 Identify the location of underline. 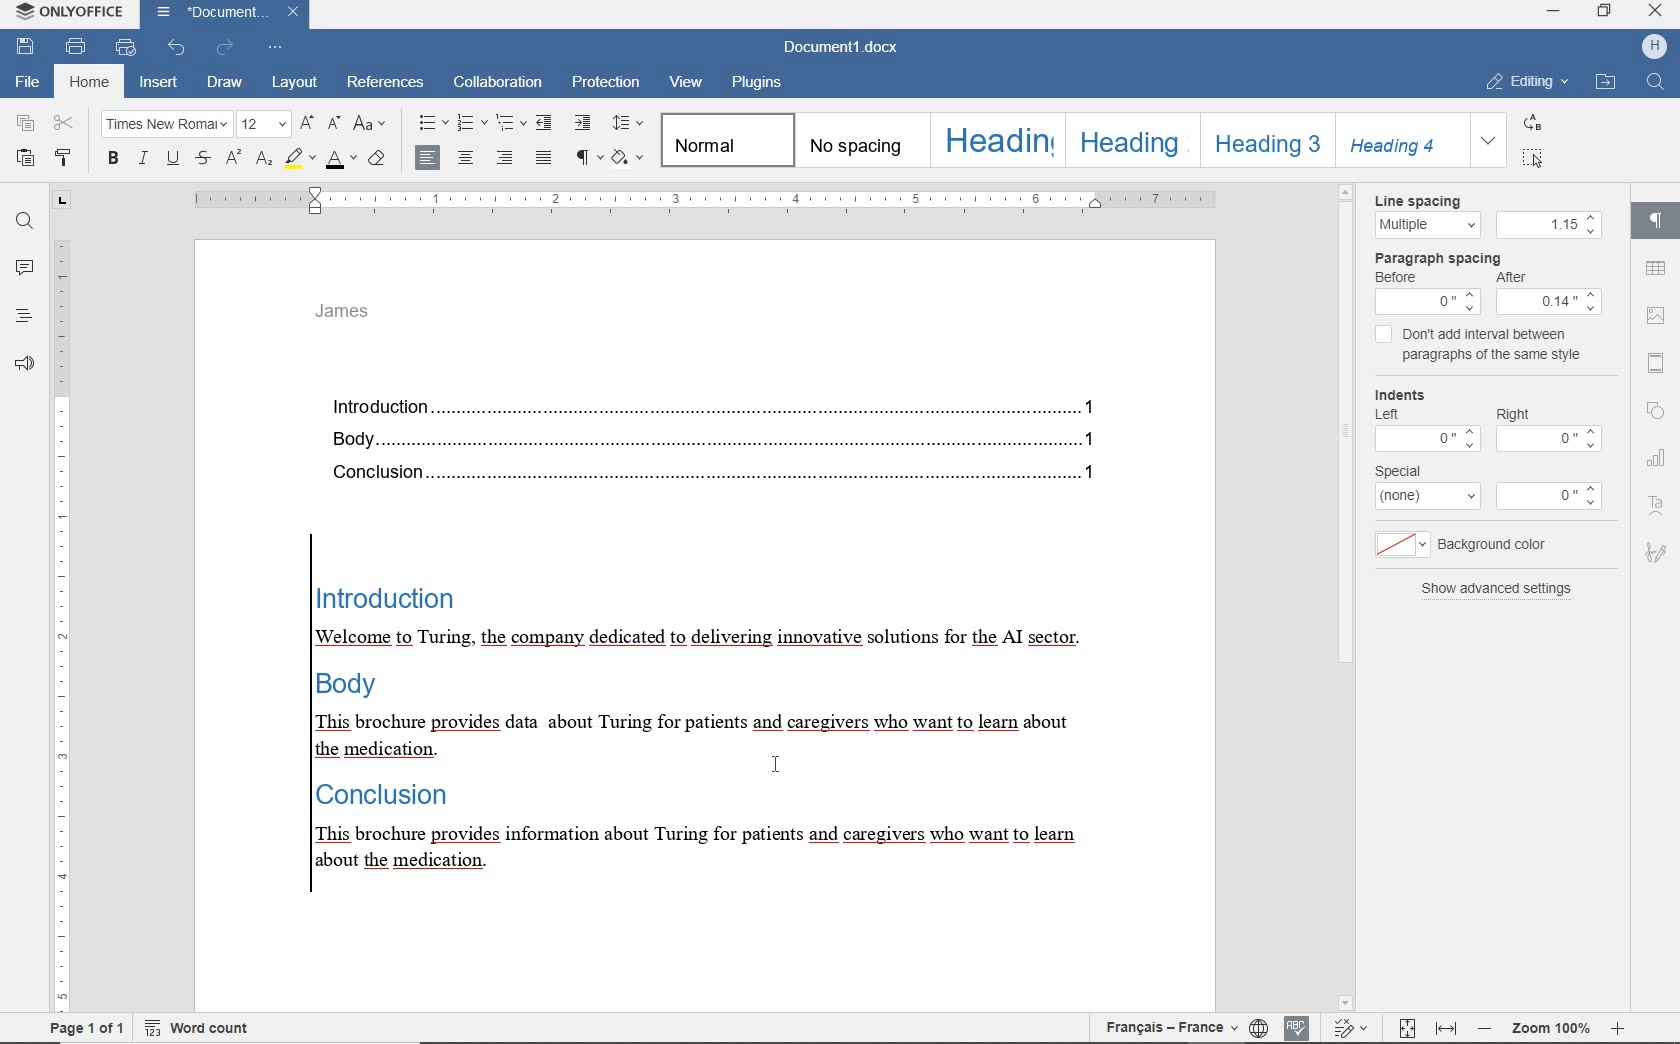
(175, 160).